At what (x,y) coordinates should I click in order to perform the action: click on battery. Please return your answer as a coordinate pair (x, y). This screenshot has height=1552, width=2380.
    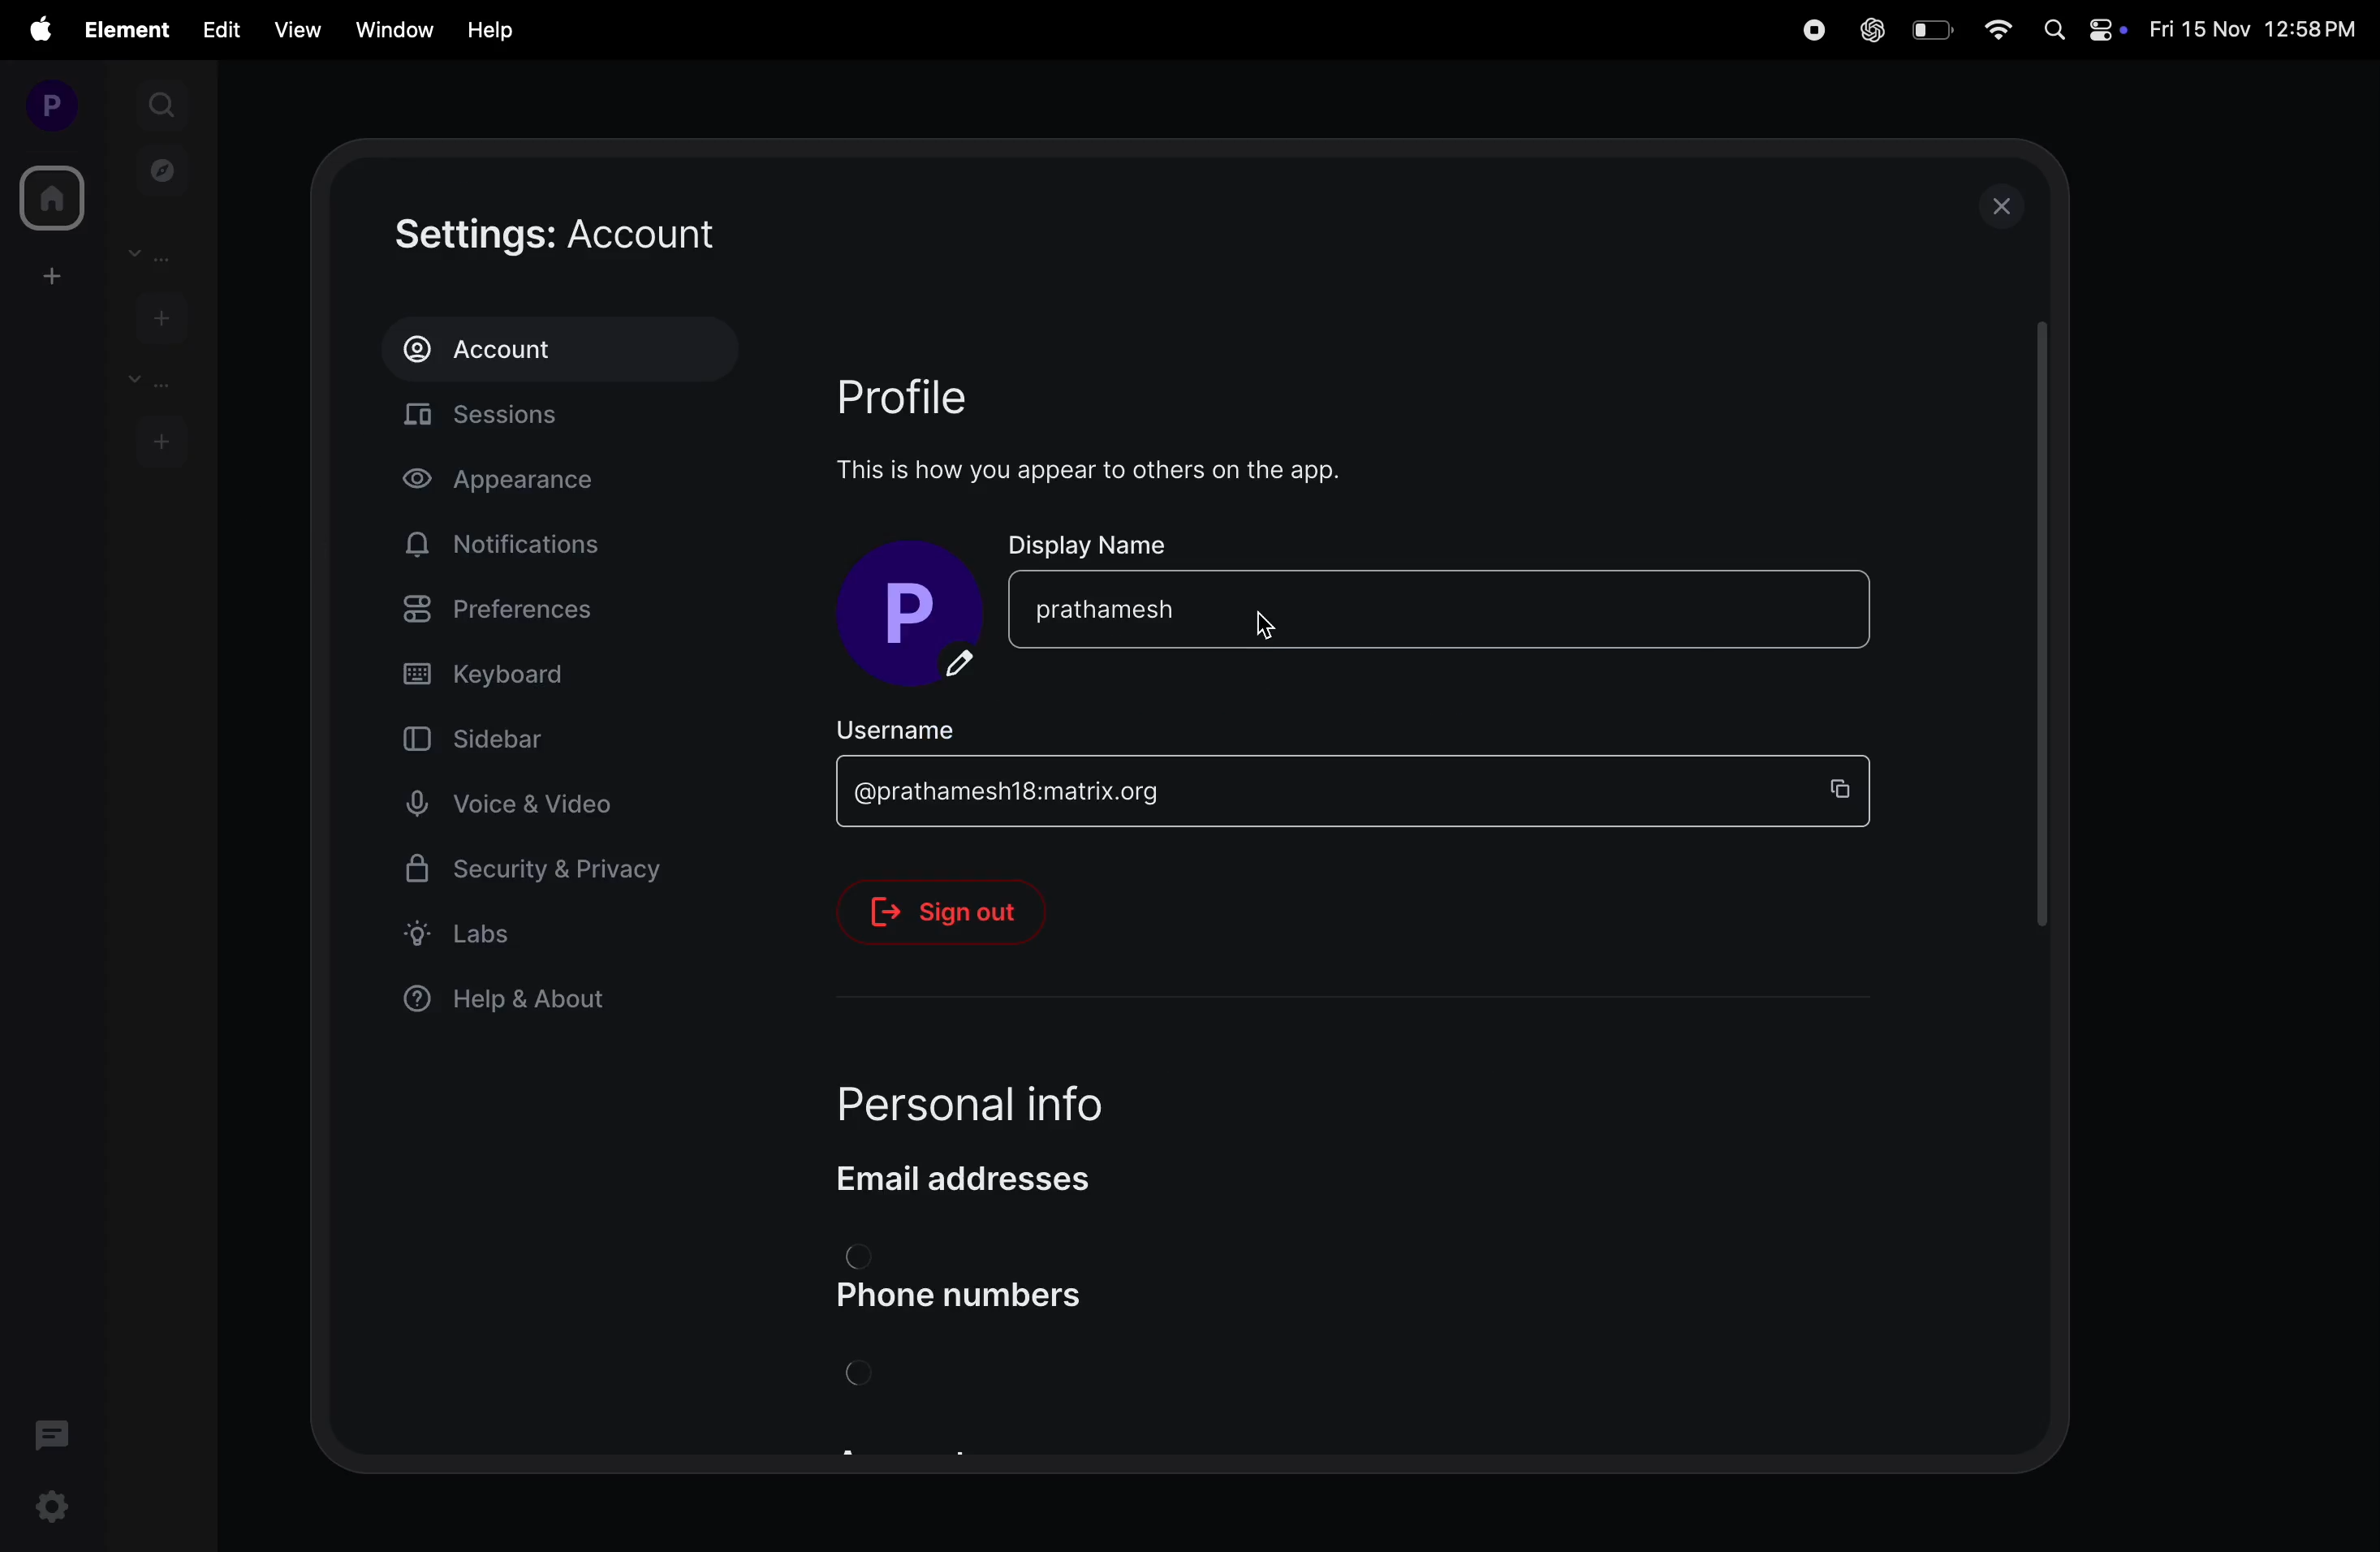
    Looking at the image, I should click on (1931, 29).